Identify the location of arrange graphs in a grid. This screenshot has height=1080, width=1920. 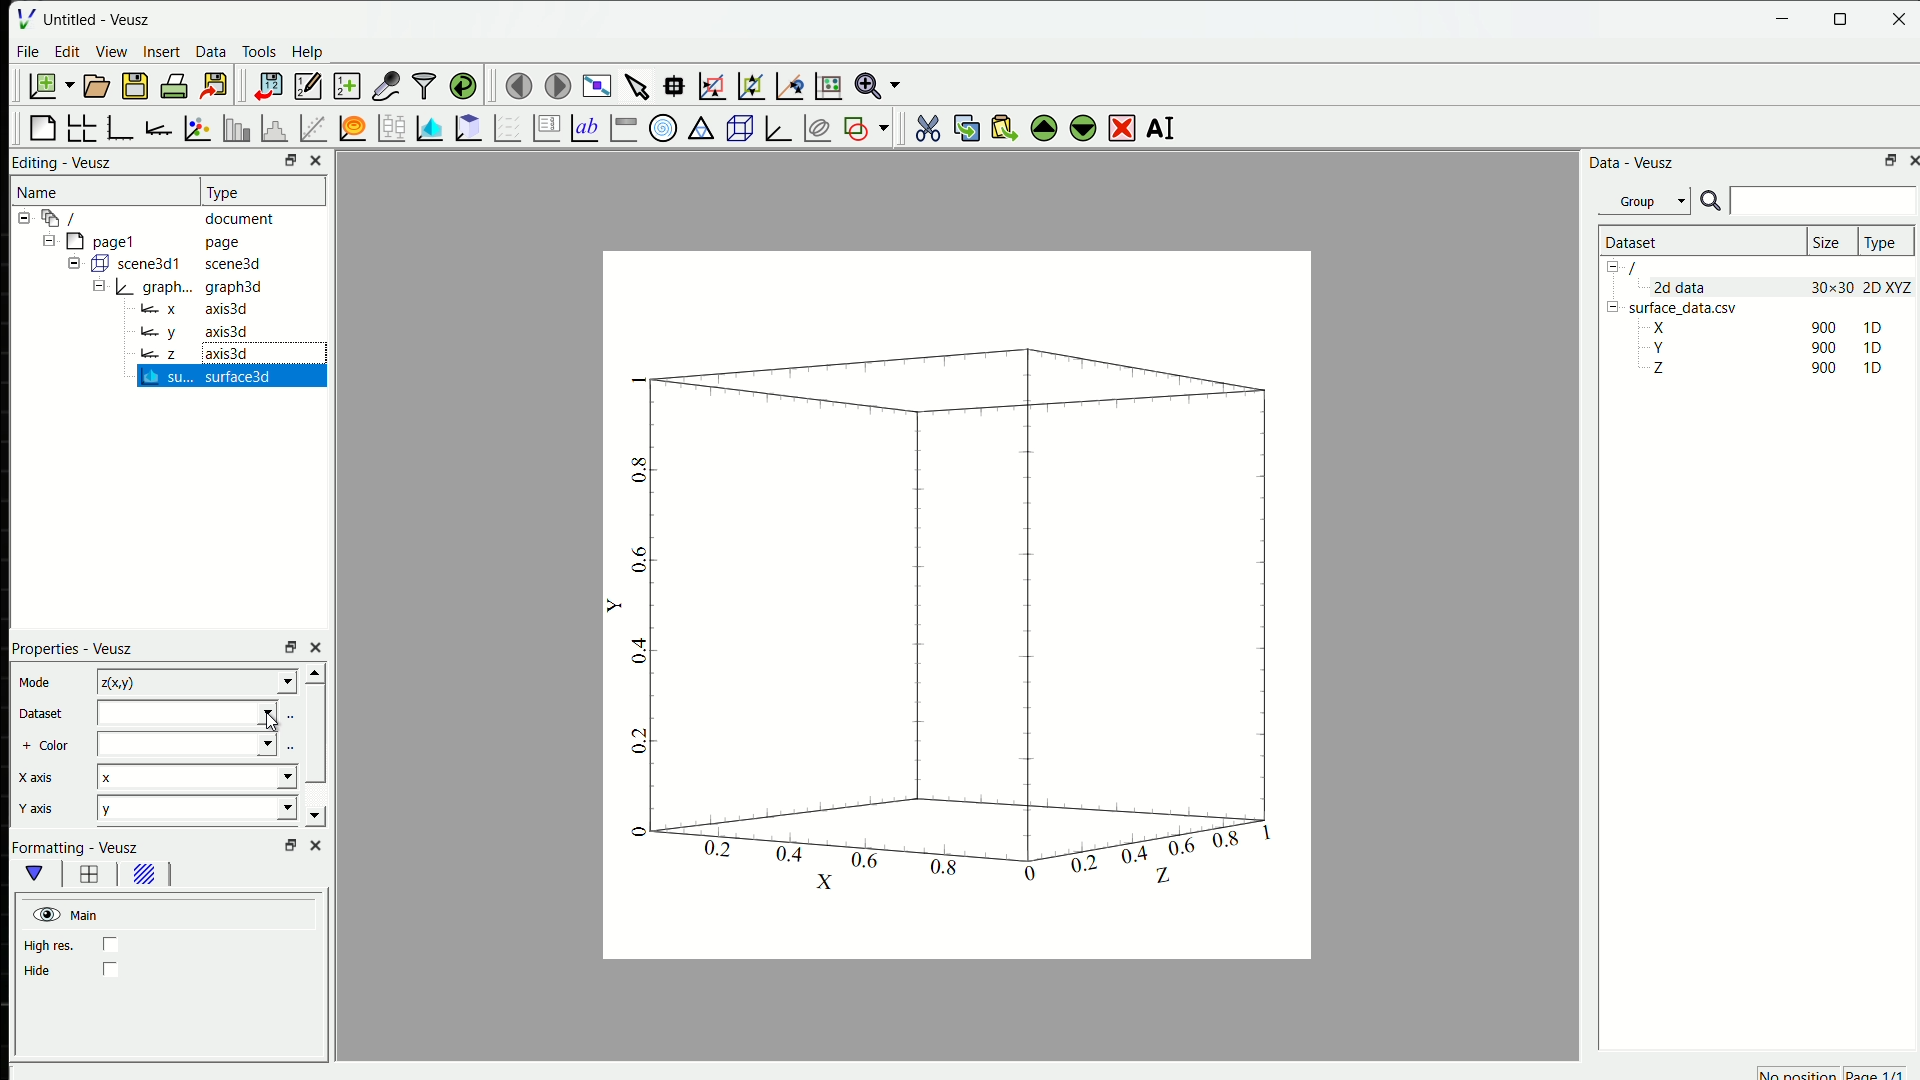
(83, 127).